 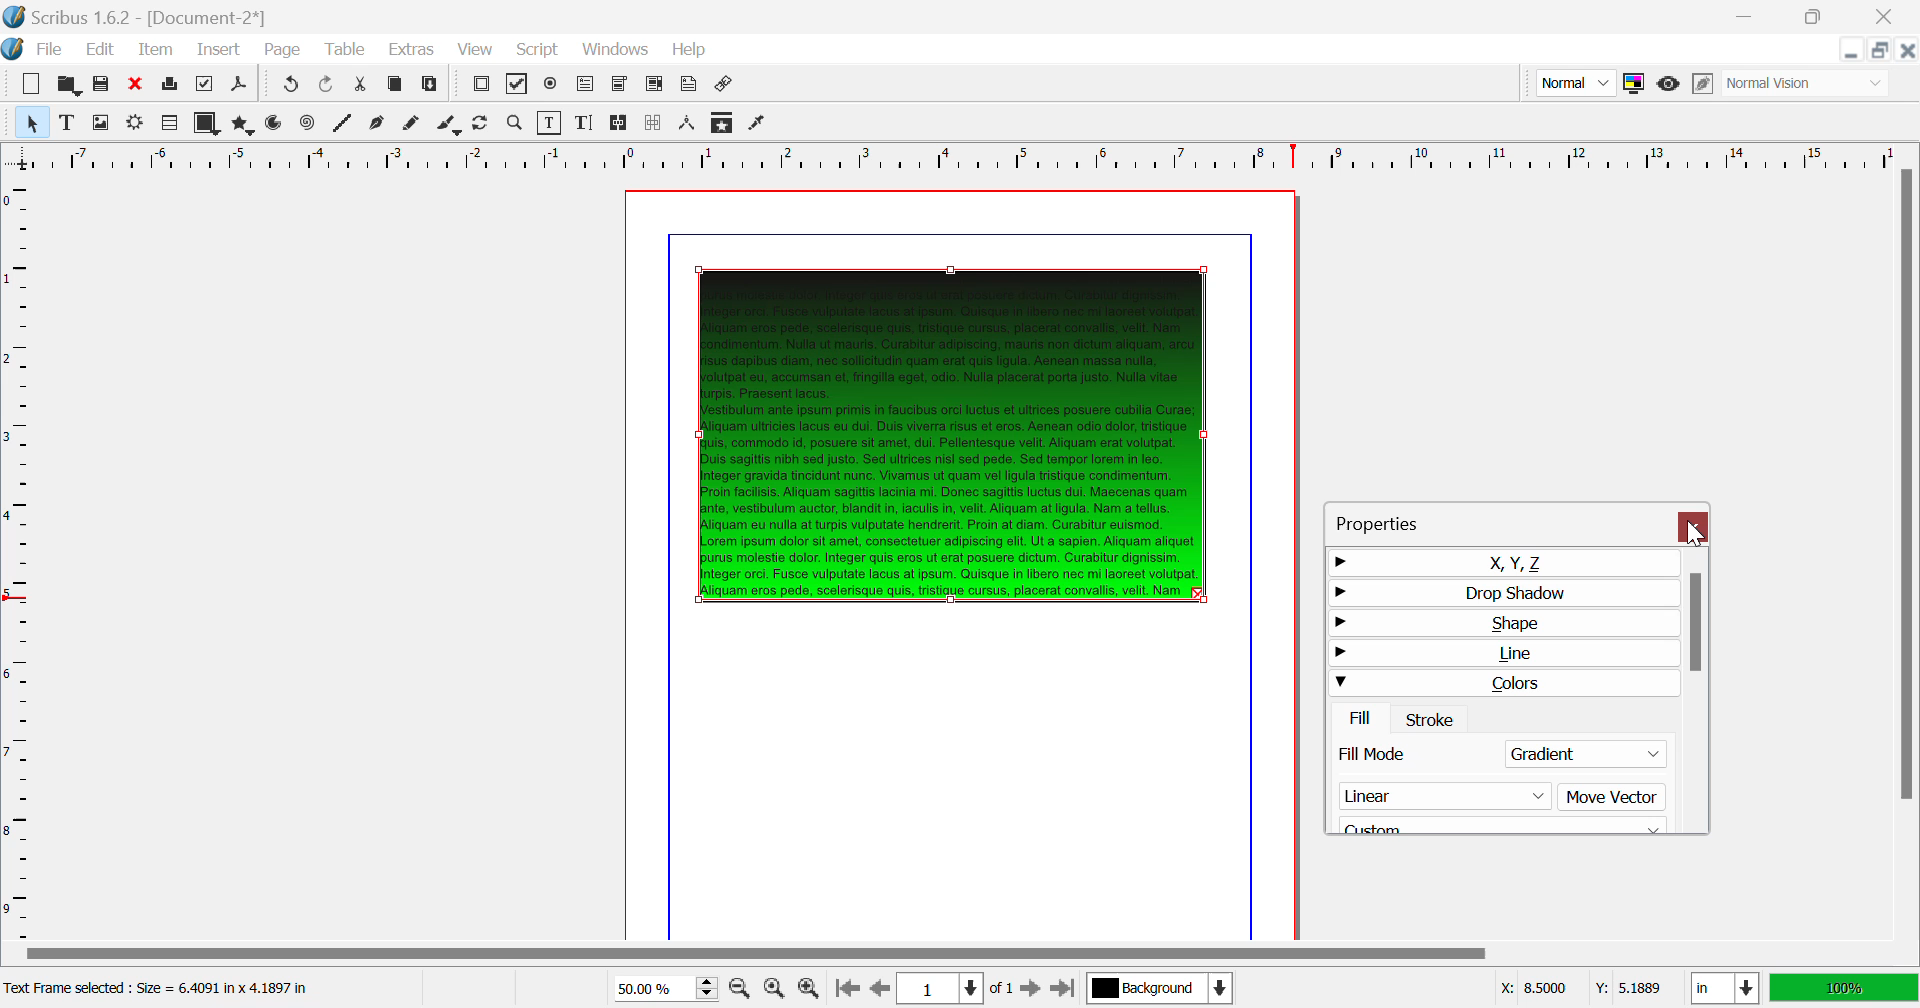 I want to click on First Page, so click(x=845, y=990).